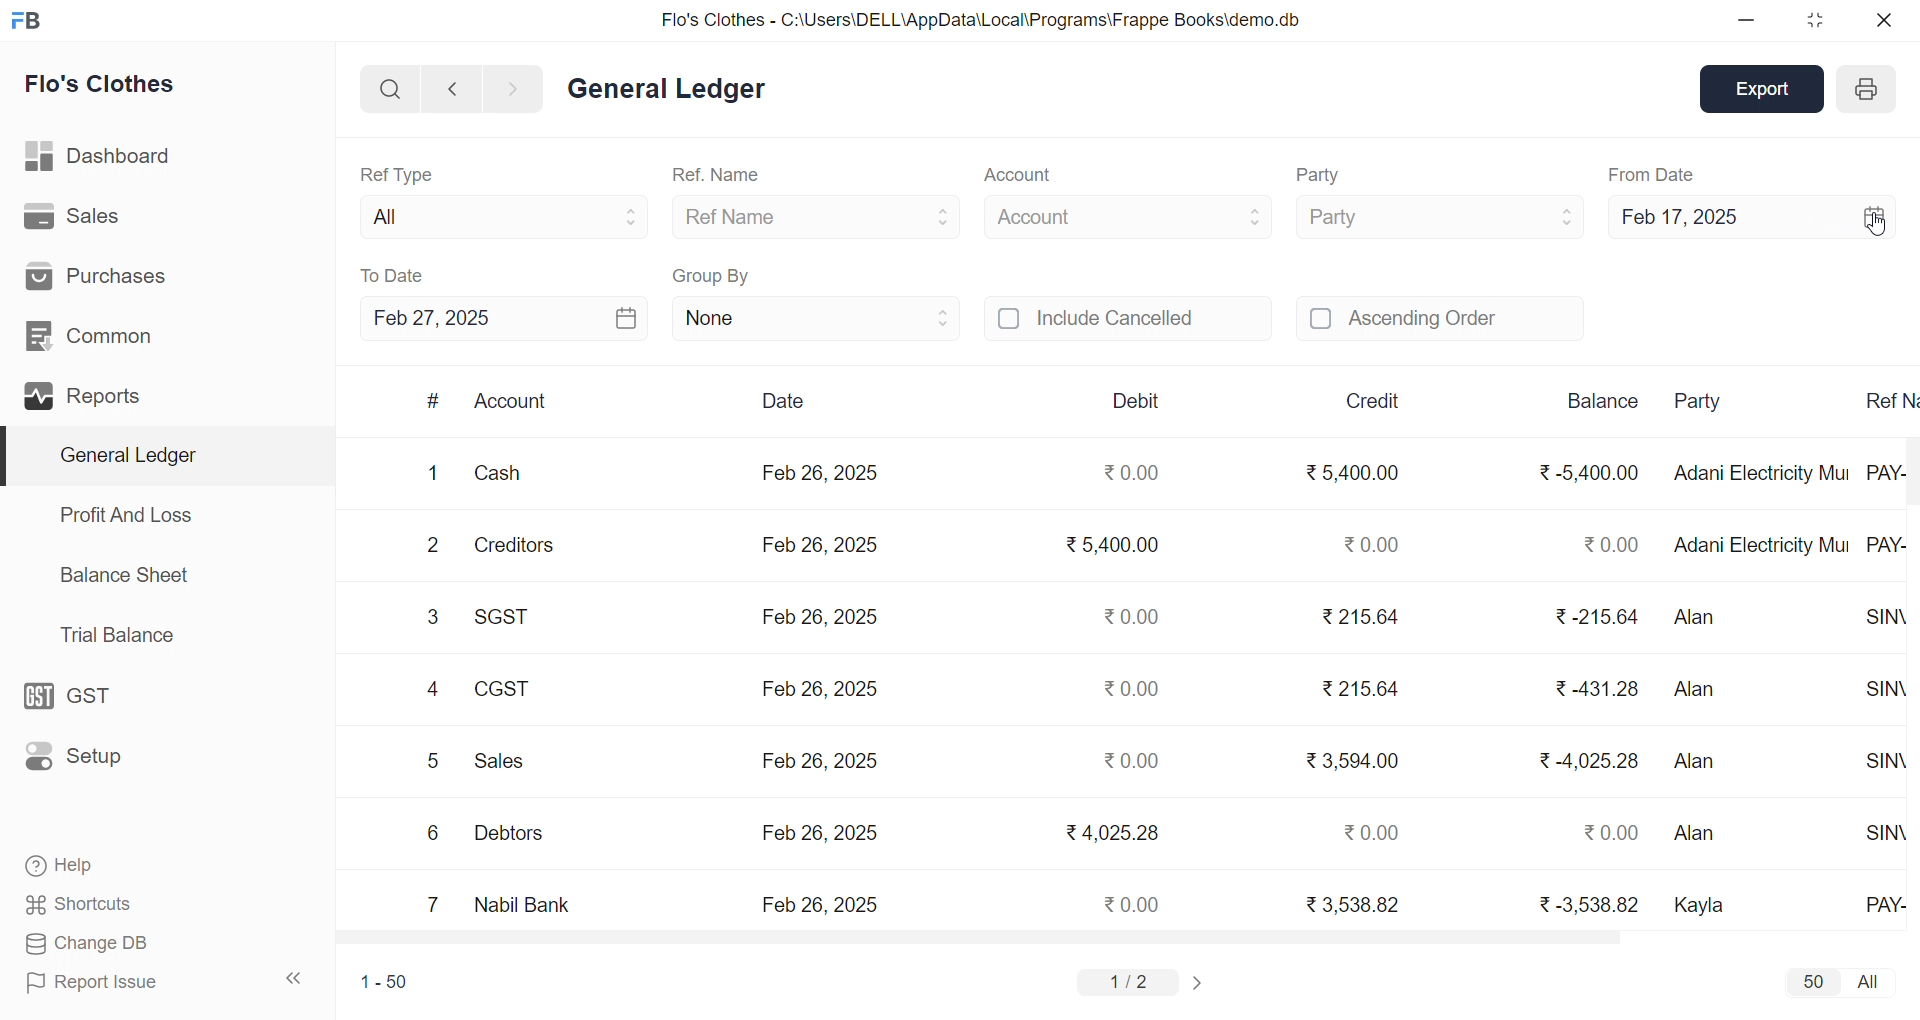  What do you see at coordinates (1440, 316) in the screenshot?
I see `Ascending Order` at bounding box center [1440, 316].